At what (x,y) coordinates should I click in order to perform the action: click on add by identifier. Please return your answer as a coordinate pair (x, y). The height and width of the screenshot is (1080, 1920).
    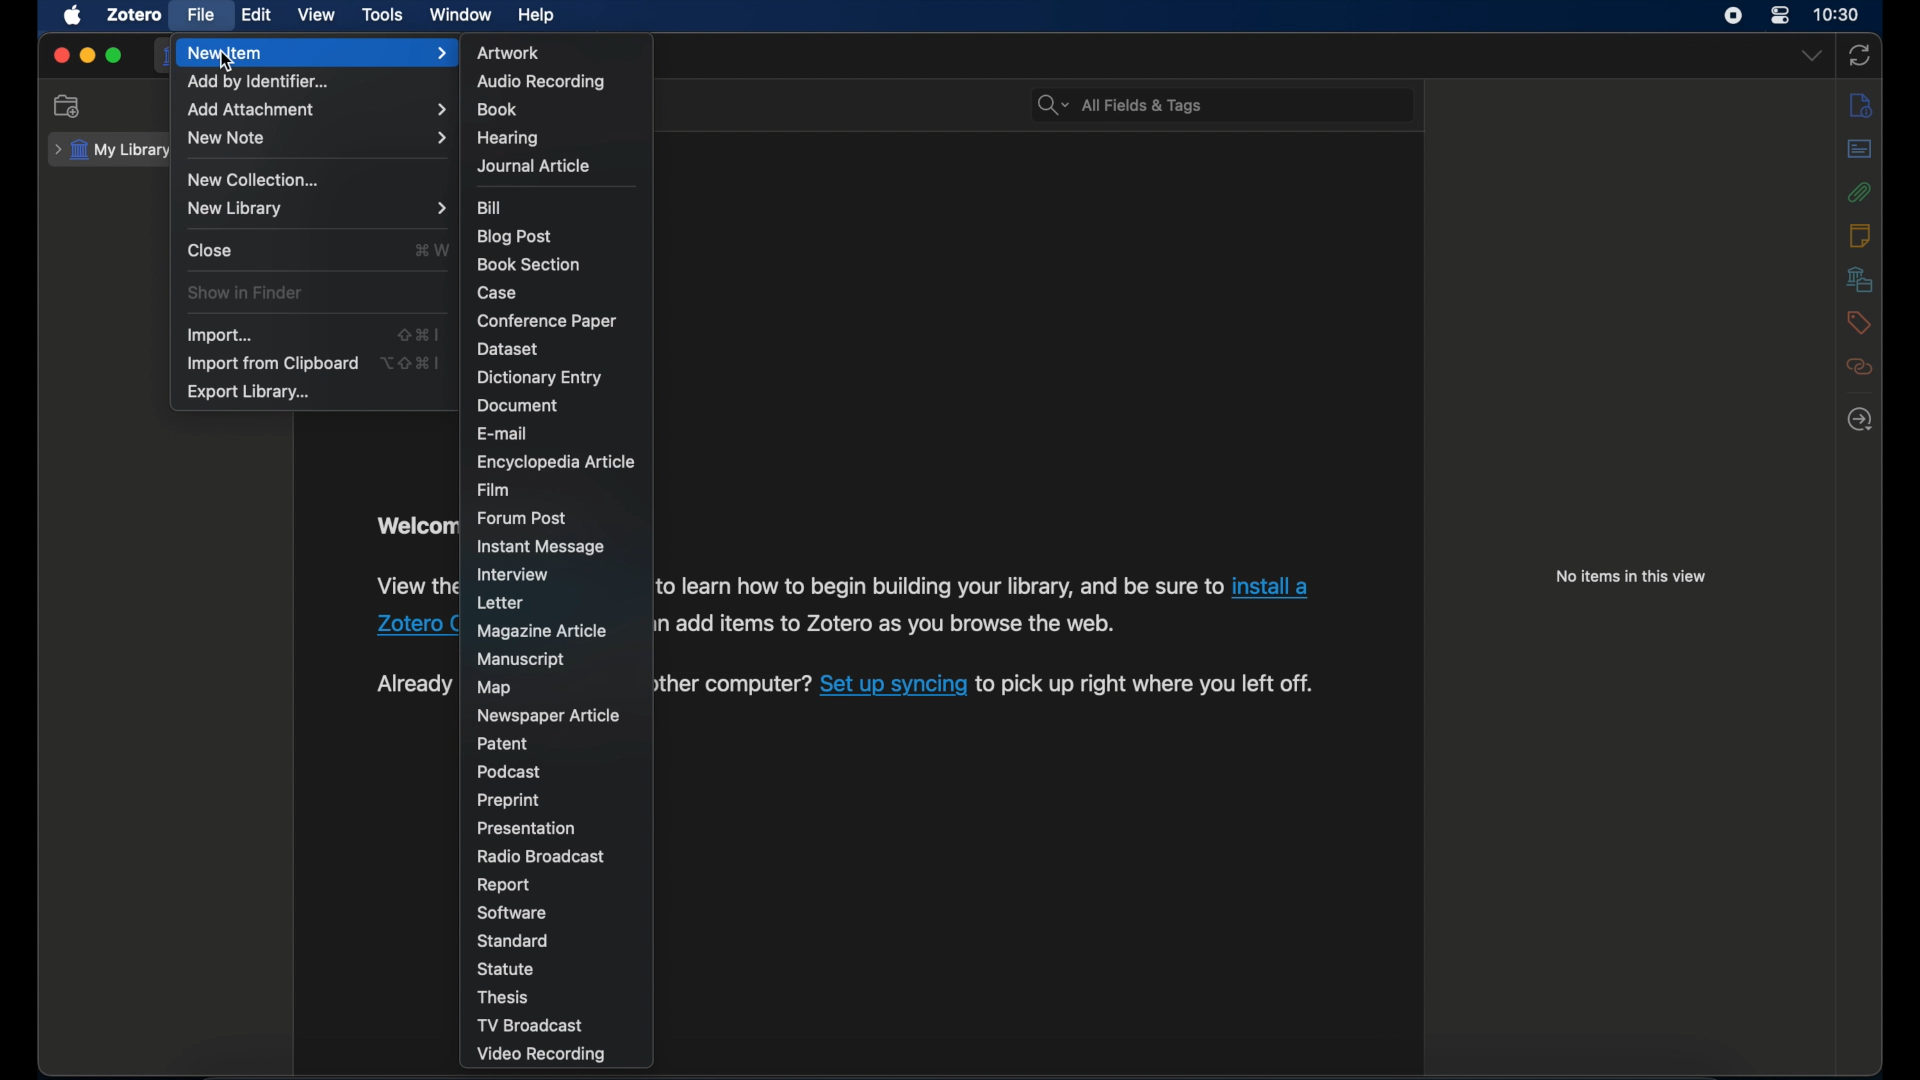
    Looking at the image, I should click on (260, 82).